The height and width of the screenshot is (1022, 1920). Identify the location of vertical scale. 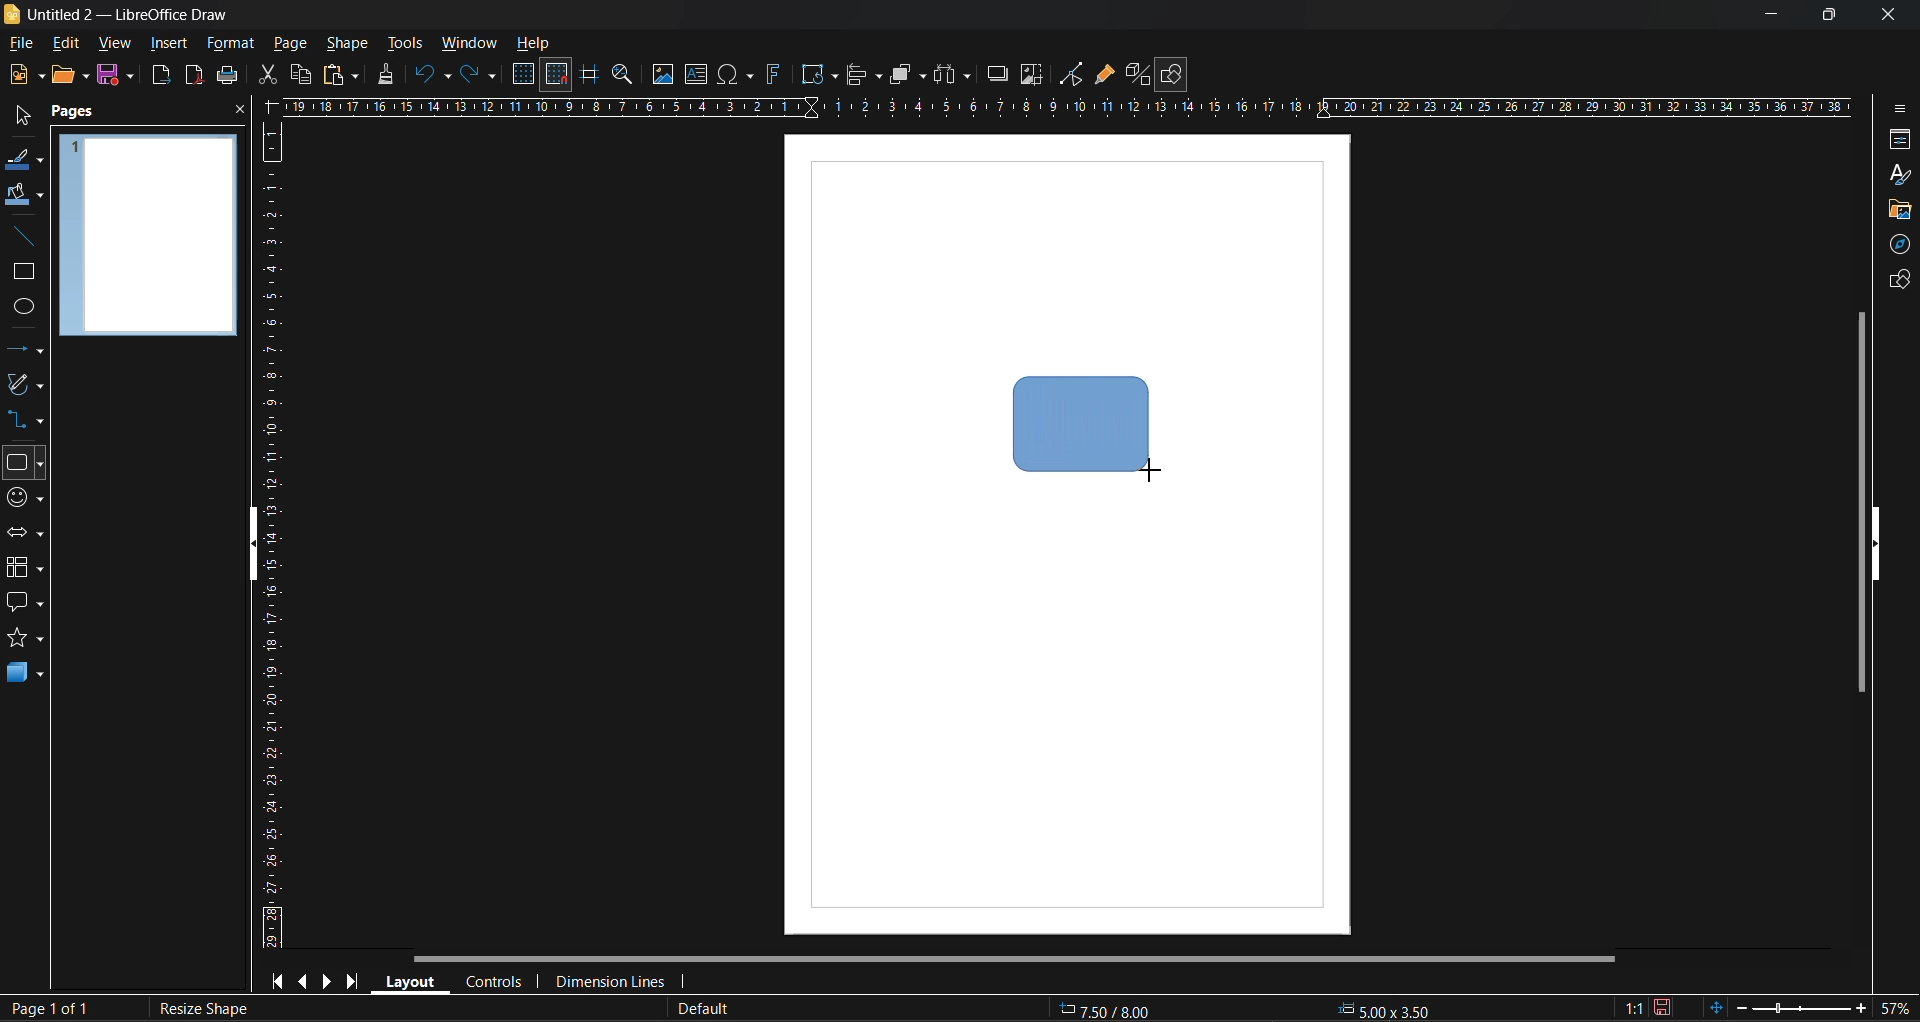
(270, 534).